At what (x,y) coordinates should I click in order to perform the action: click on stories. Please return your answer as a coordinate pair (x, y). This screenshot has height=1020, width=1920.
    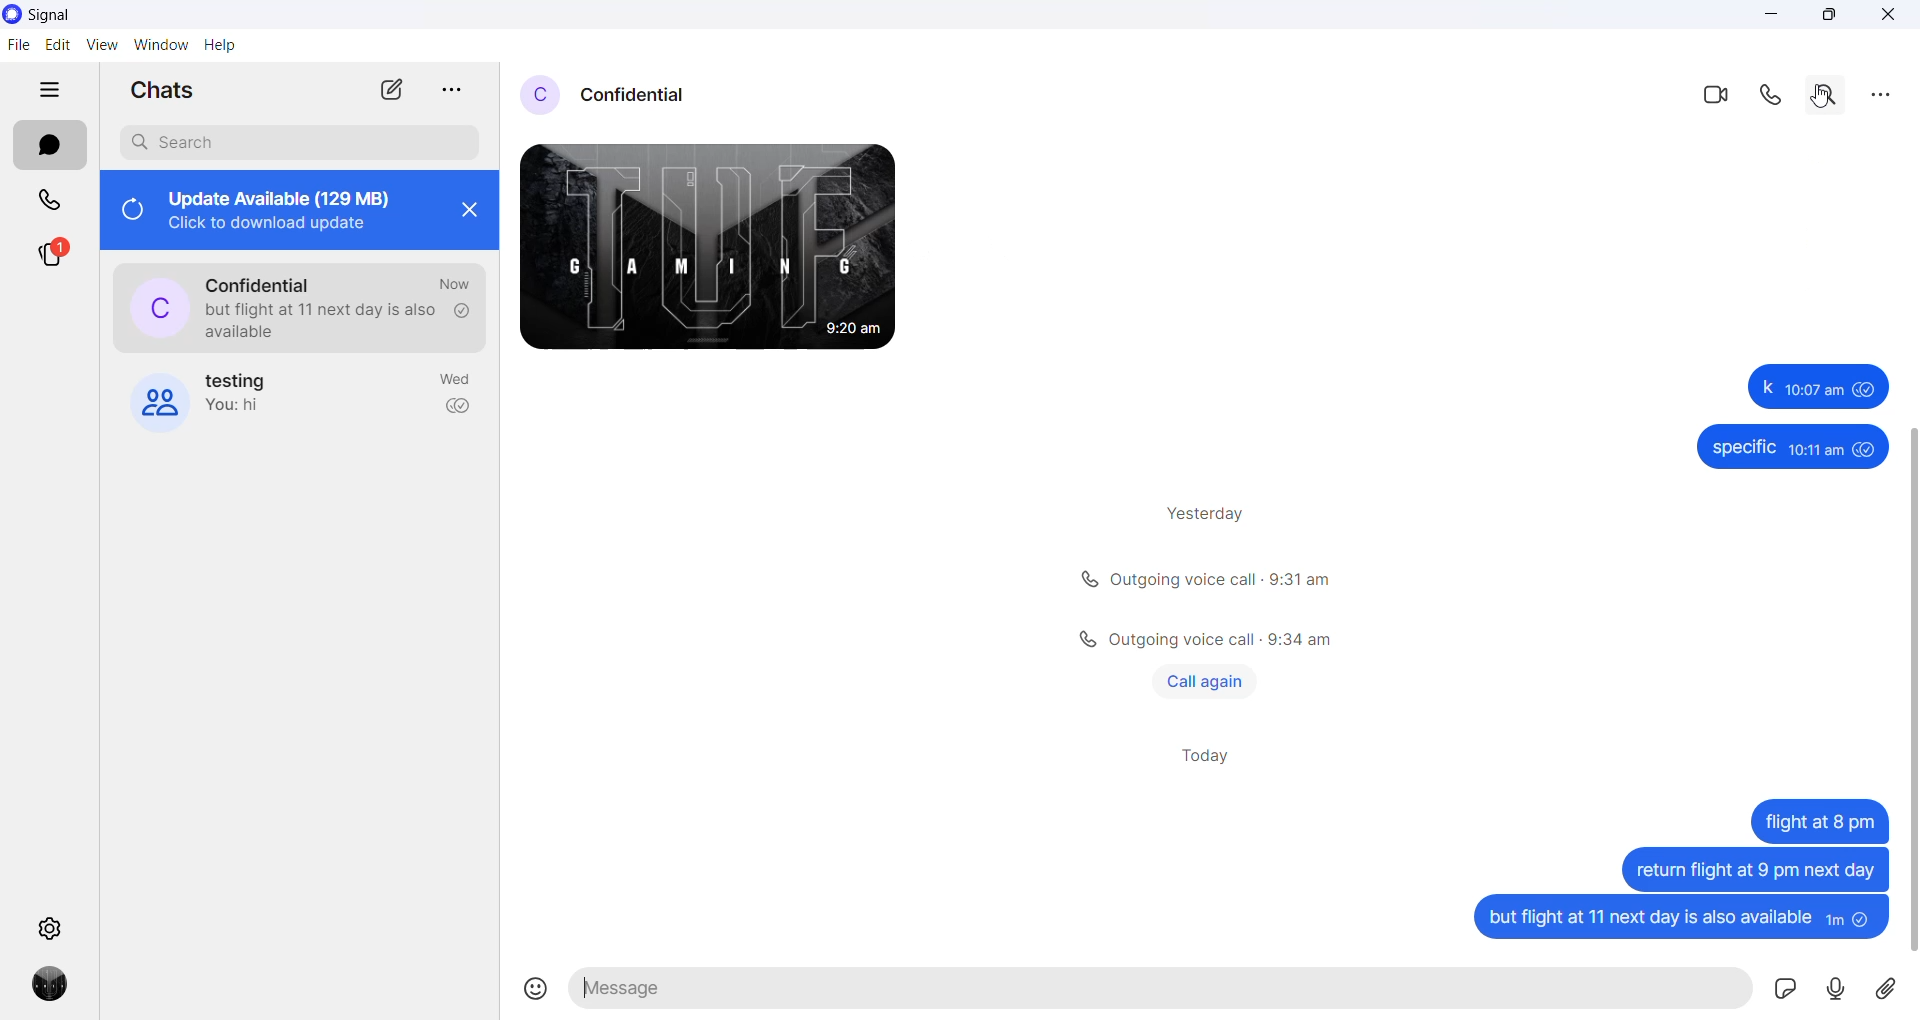
    Looking at the image, I should click on (52, 260).